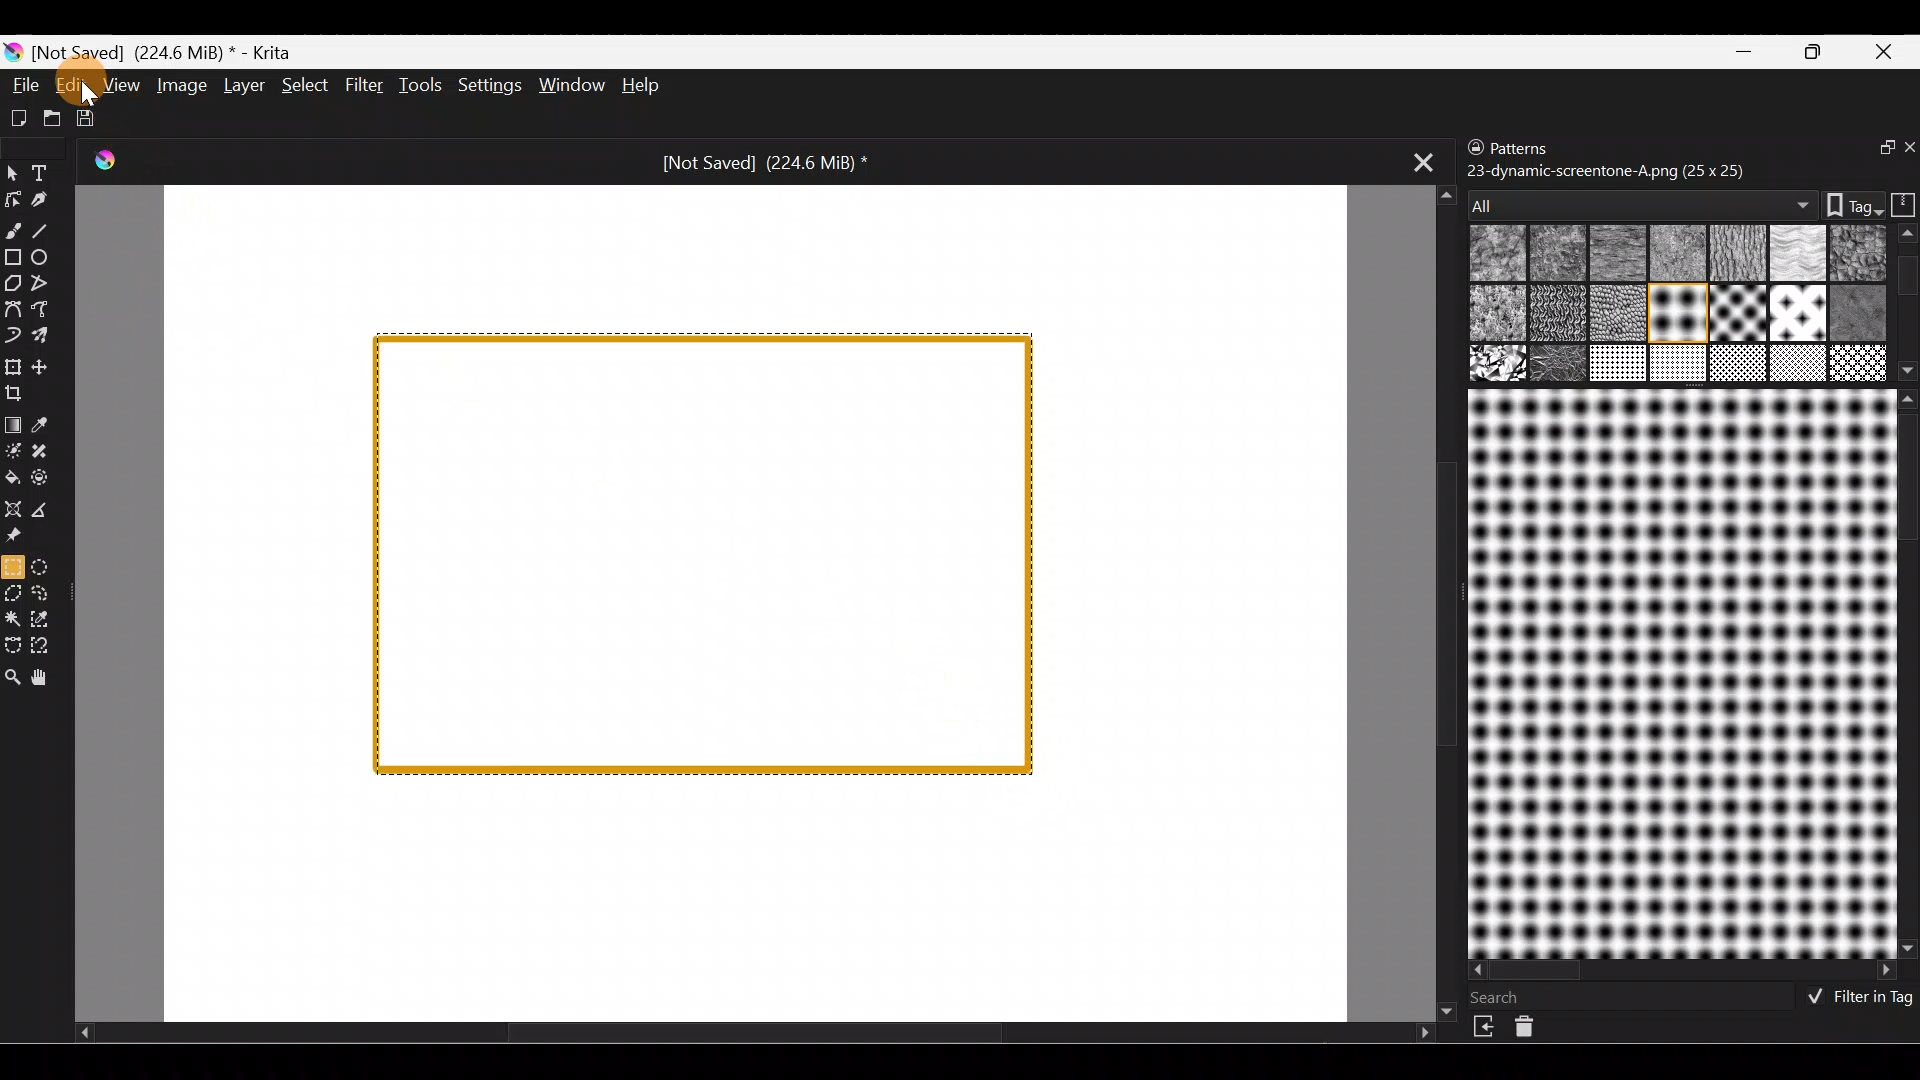 The width and height of the screenshot is (1920, 1080). I want to click on Dynamic brush tool, so click(13, 336).